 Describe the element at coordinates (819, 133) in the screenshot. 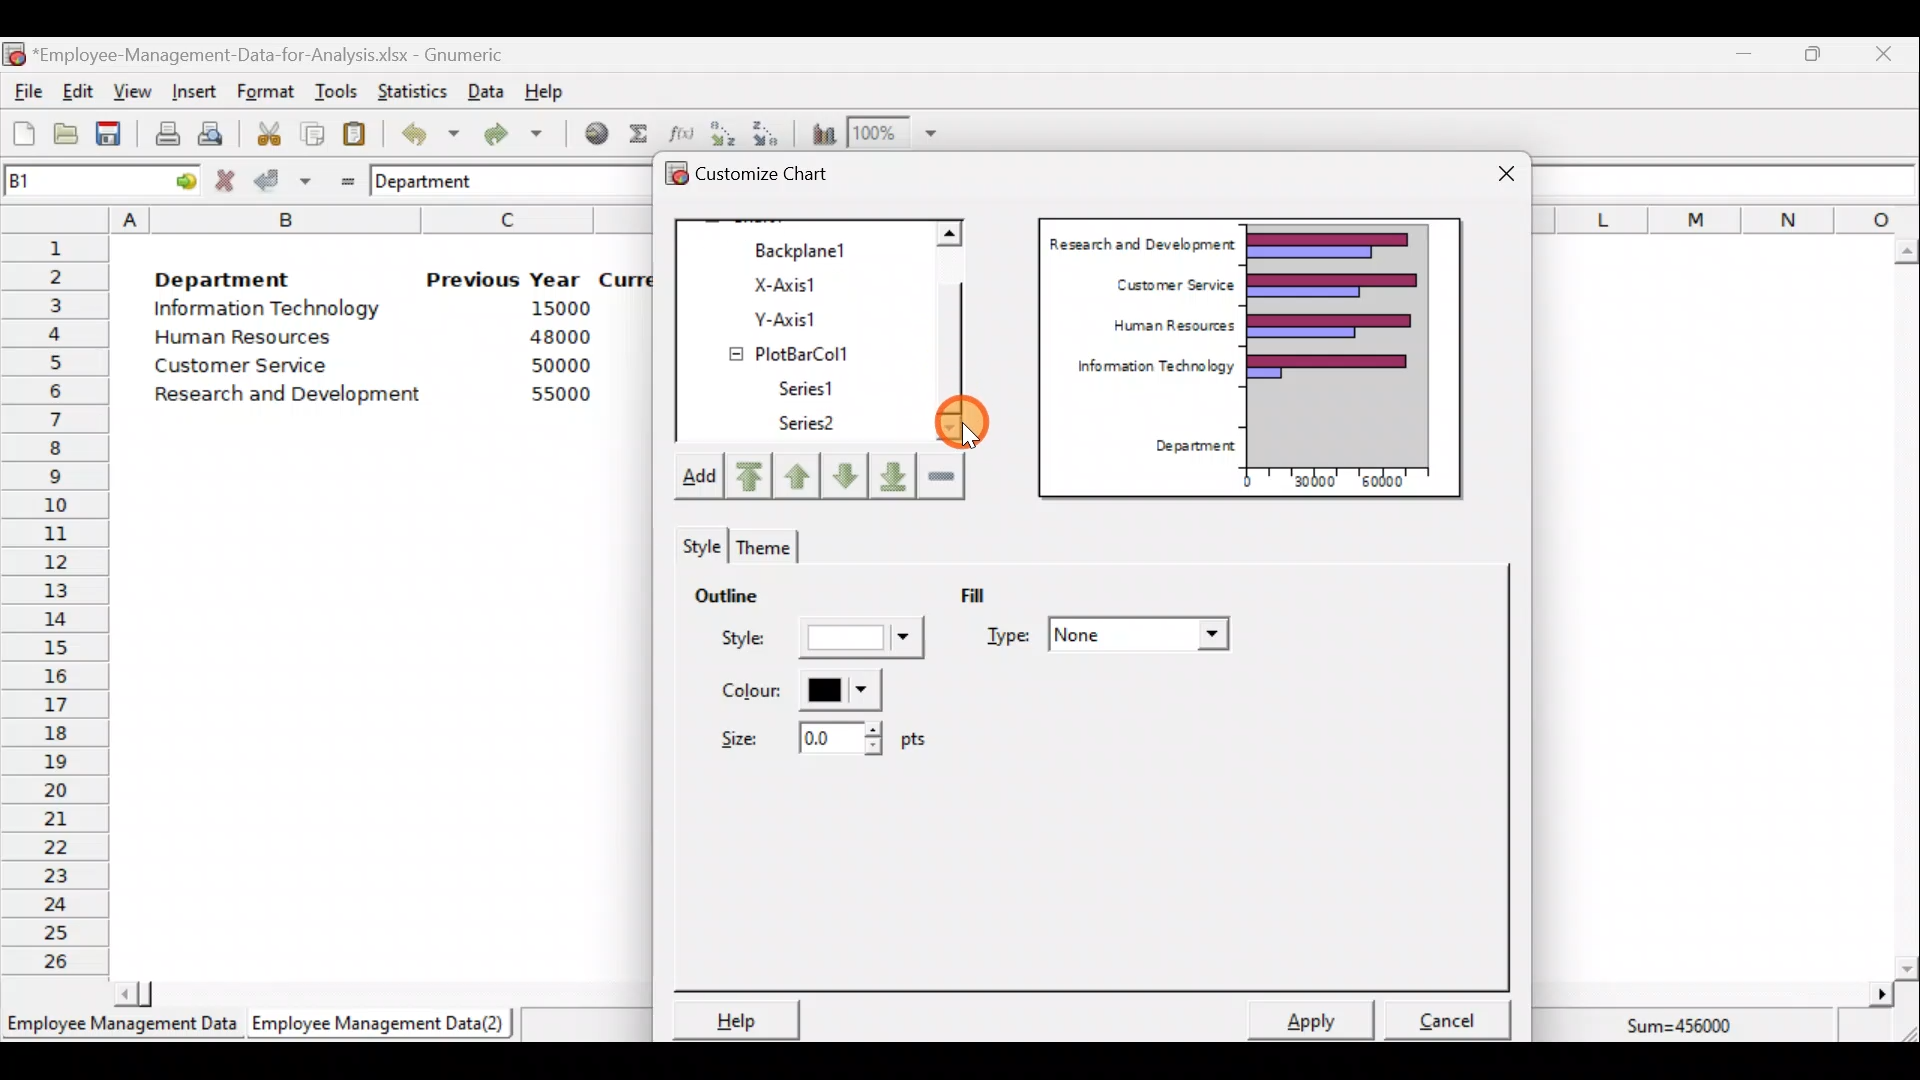

I see `Insert a chart` at that location.